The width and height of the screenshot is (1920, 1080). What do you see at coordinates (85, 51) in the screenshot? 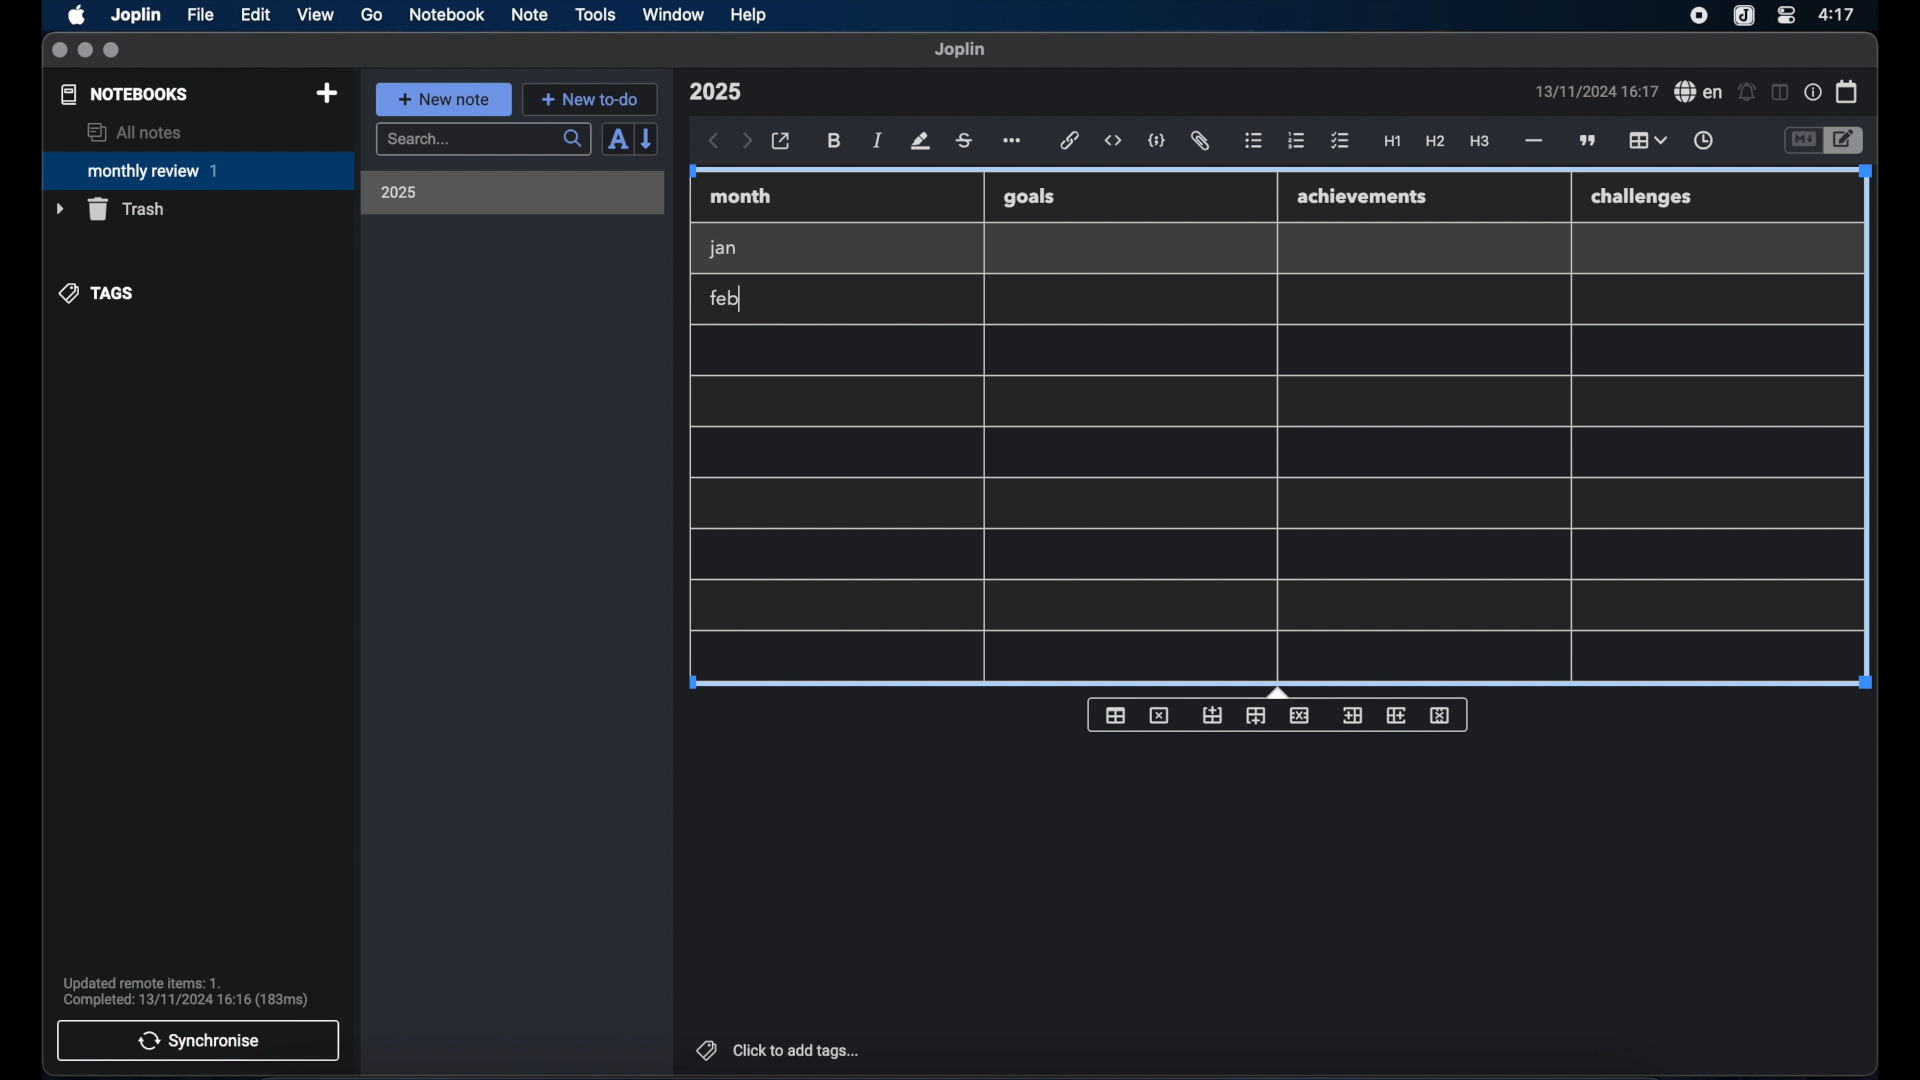
I see `minimize` at bounding box center [85, 51].